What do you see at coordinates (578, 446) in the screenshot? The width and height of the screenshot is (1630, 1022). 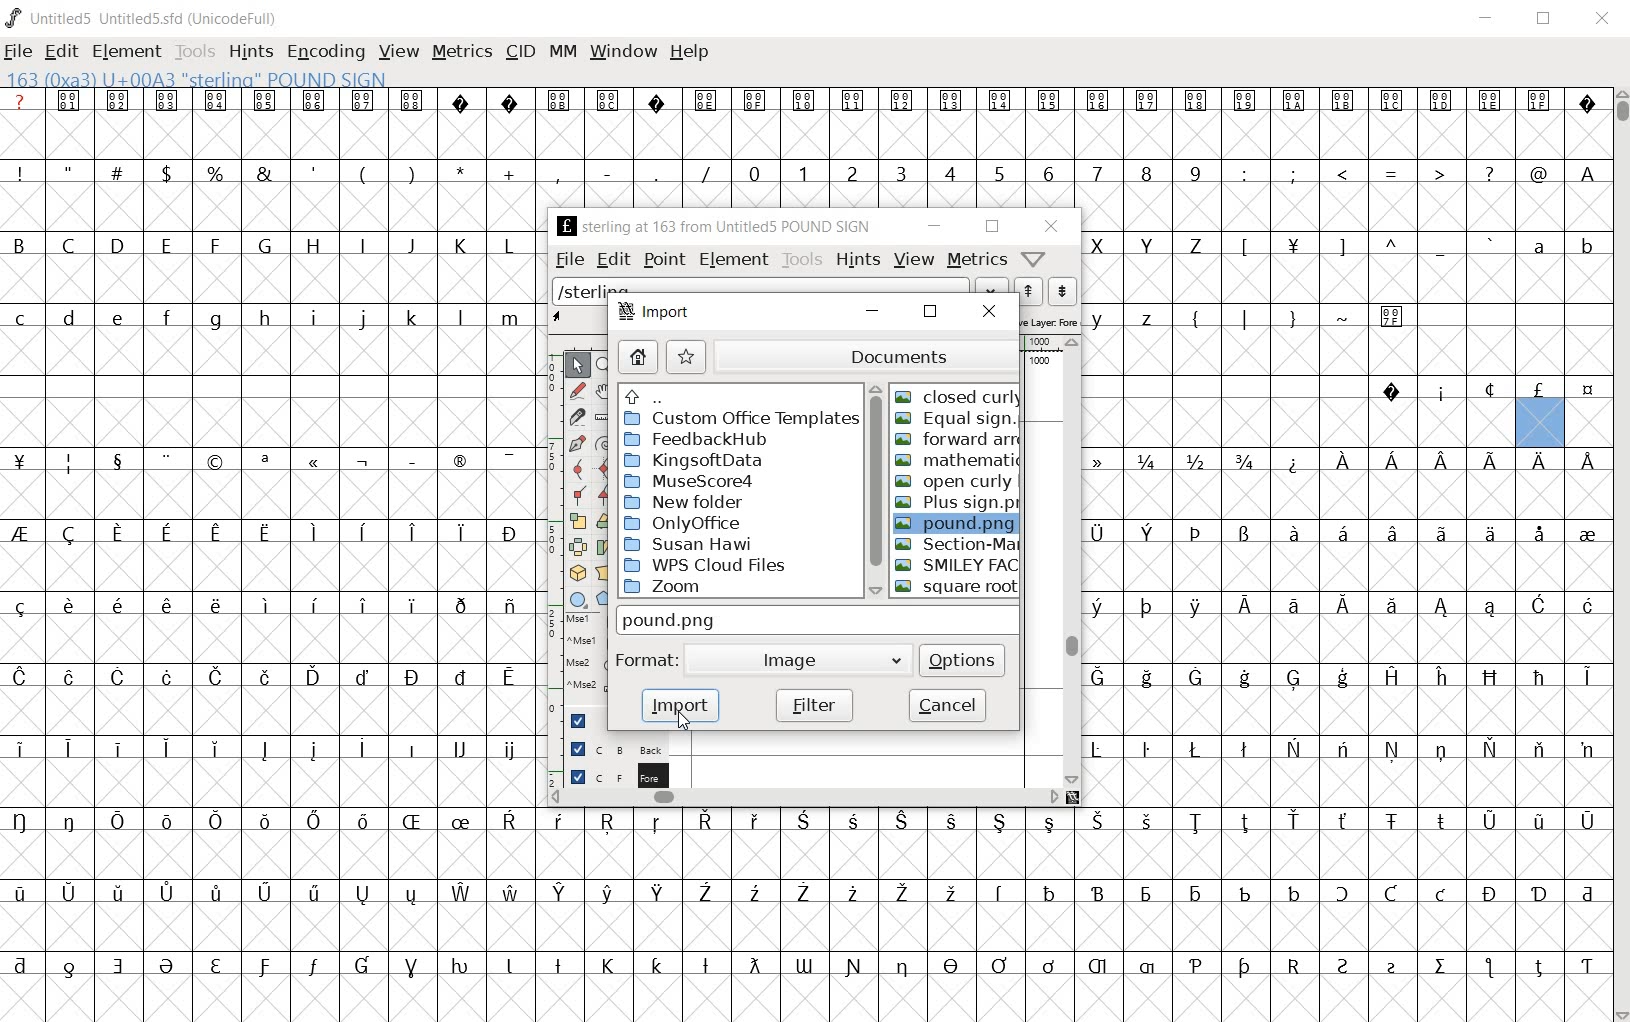 I see `pen` at bounding box center [578, 446].